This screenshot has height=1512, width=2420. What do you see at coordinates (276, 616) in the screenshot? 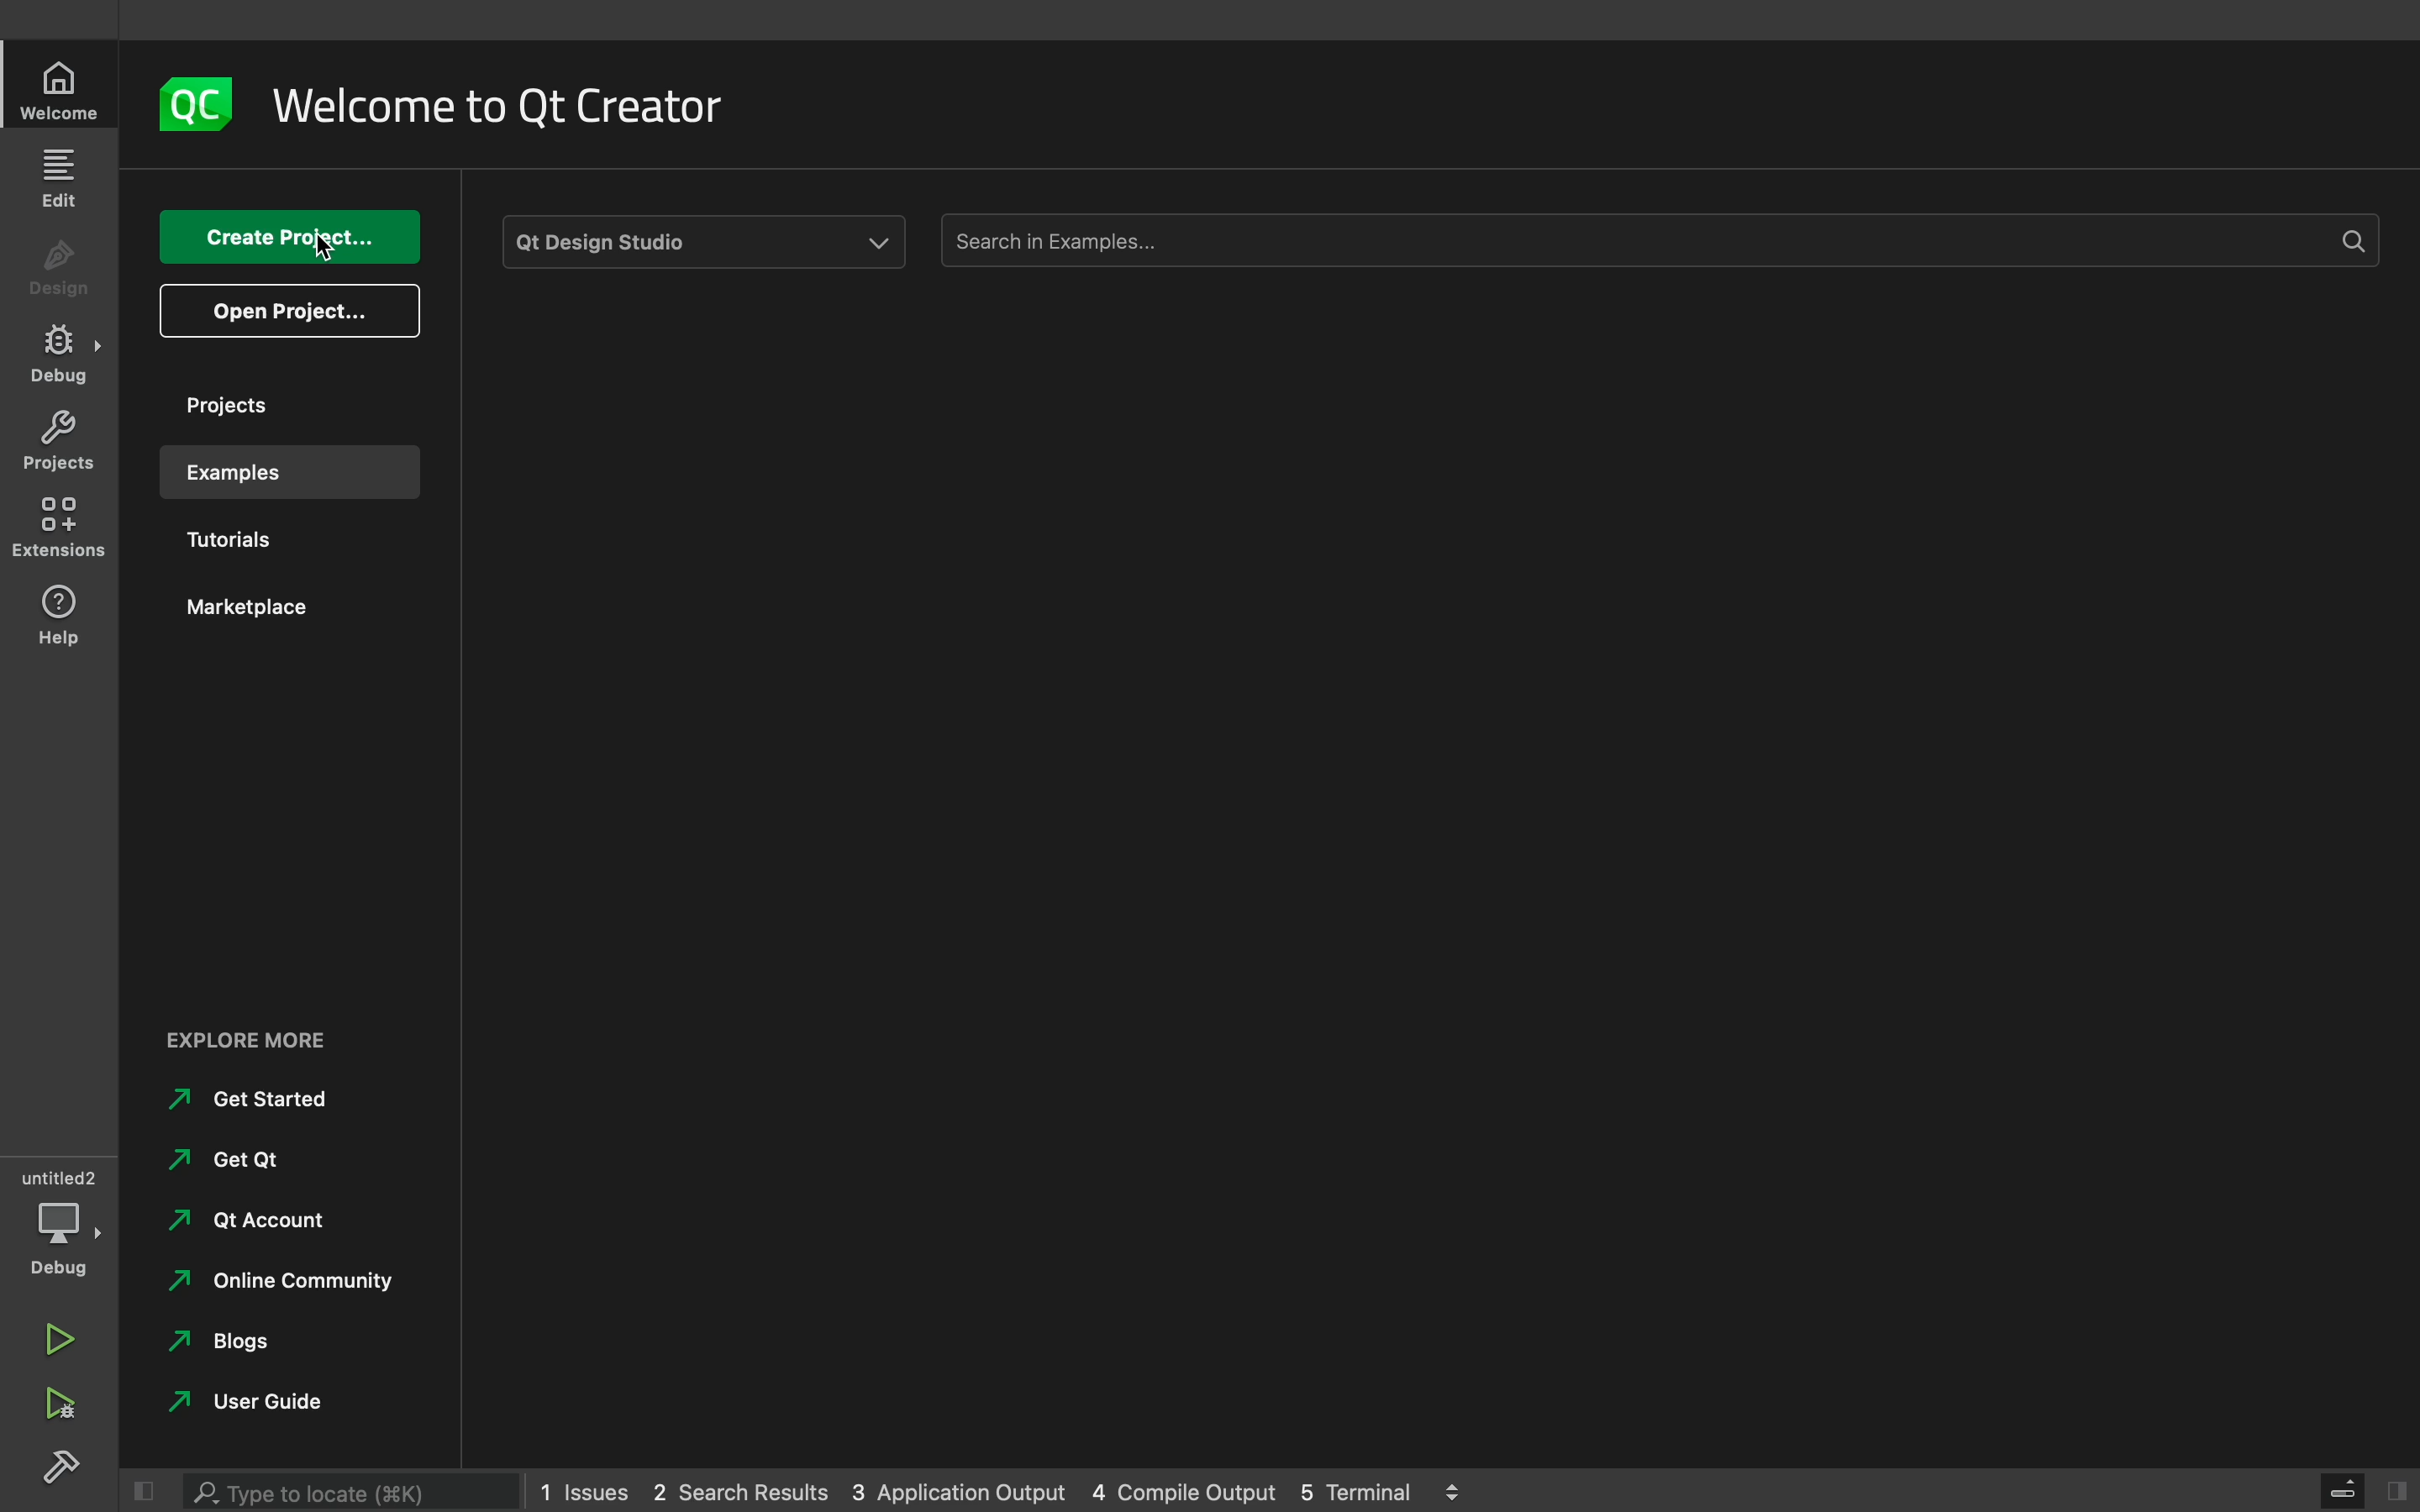
I see `marketplace` at bounding box center [276, 616].